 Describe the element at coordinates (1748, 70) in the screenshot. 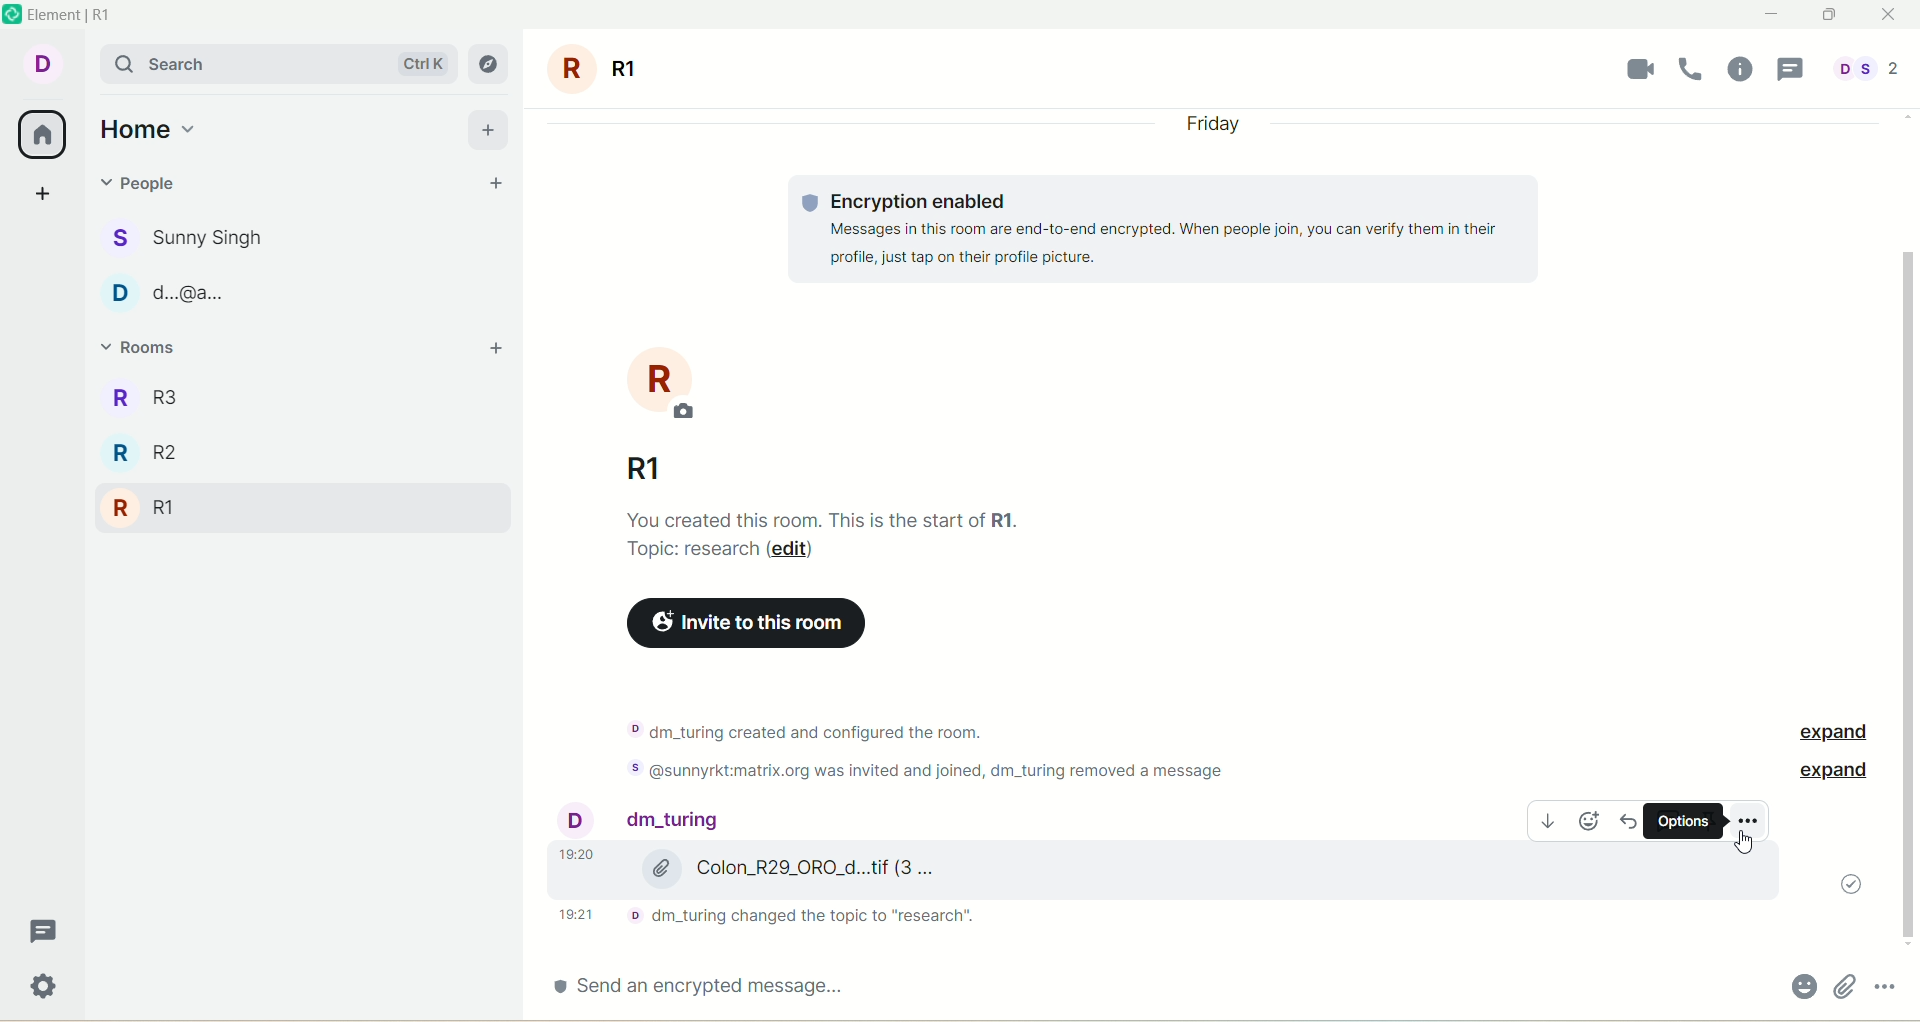

I see `room info` at that location.